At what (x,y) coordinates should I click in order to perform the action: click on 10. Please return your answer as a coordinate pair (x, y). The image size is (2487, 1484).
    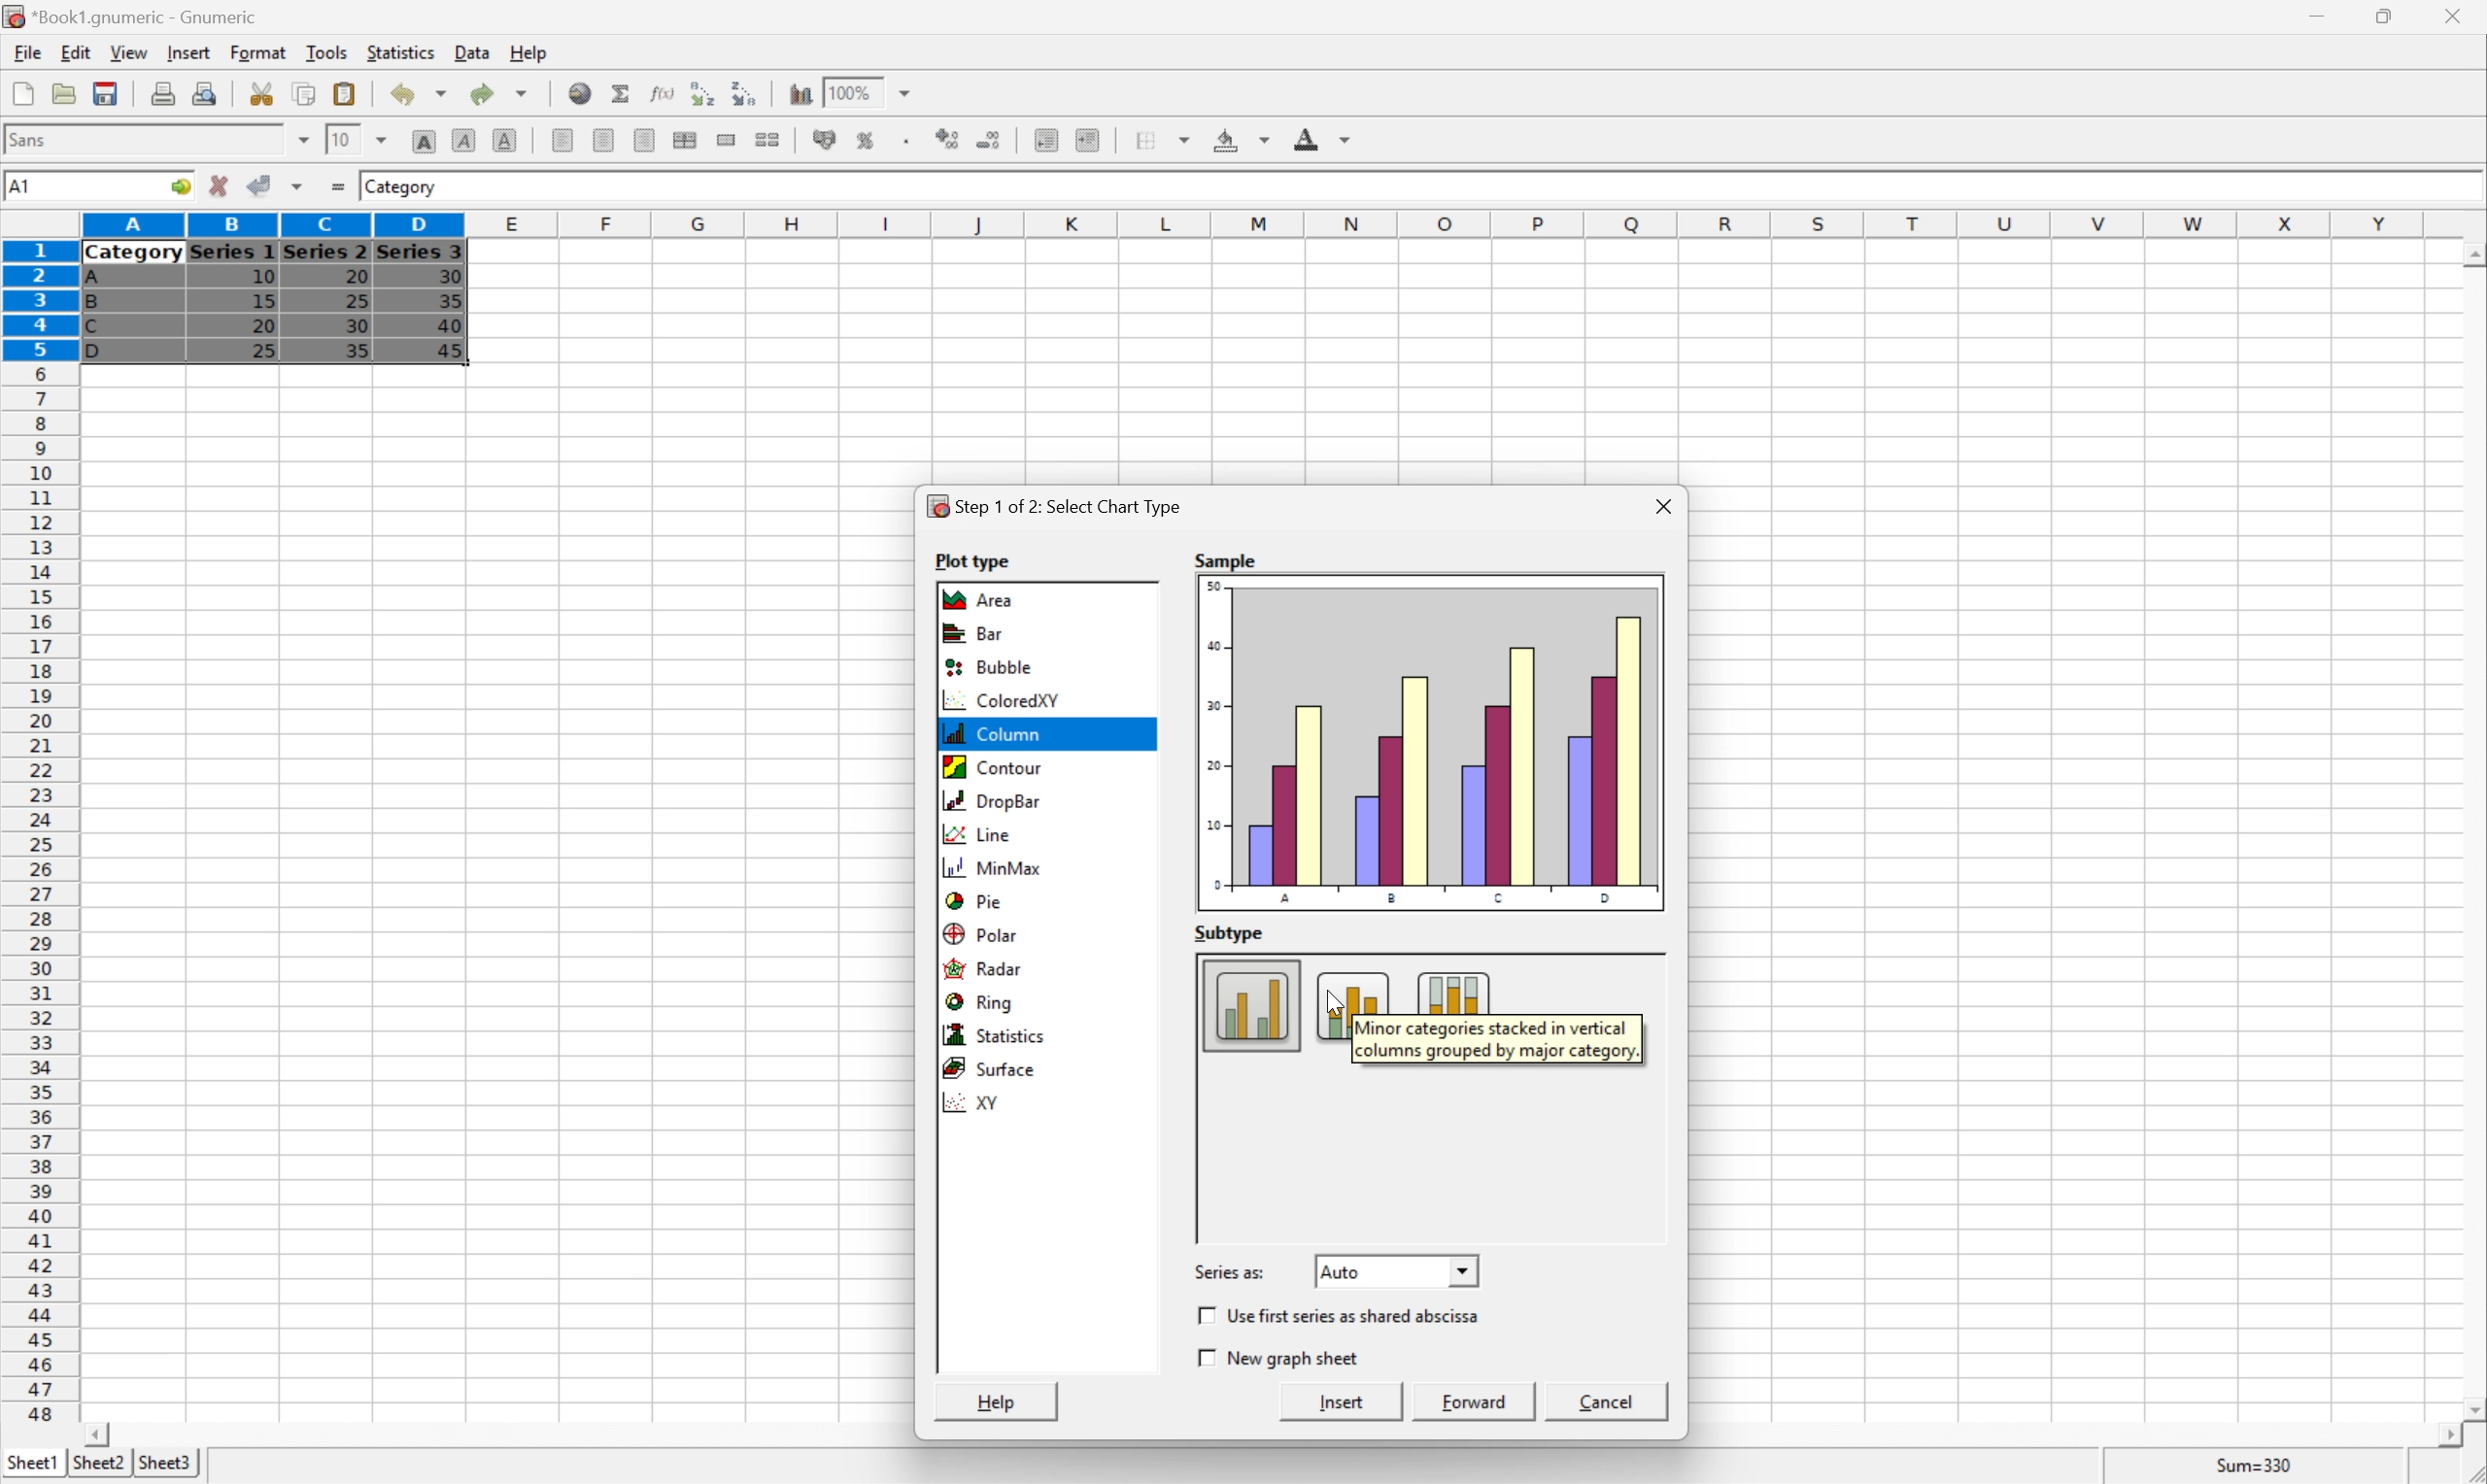
    Looking at the image, I should click on (263, 278).